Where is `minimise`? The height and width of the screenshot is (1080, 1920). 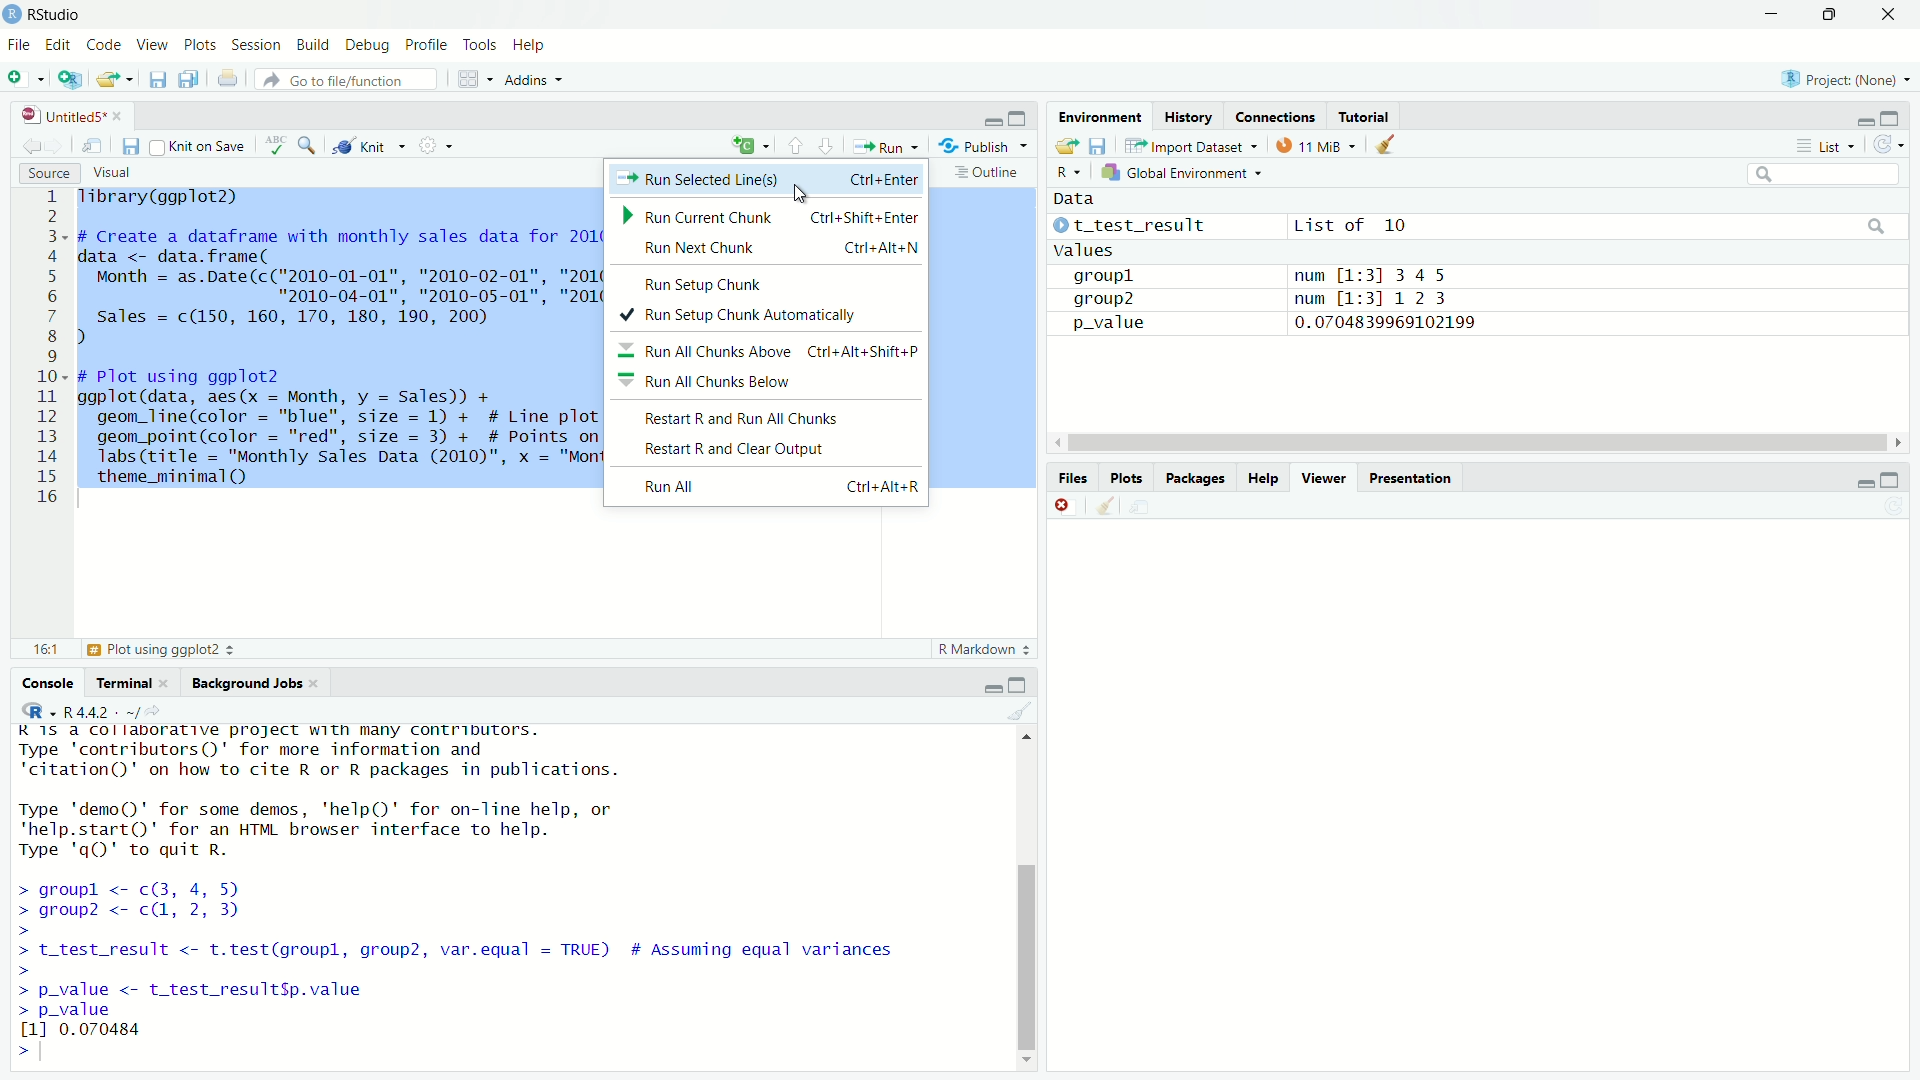 minimise is located at coordinates (1863, 481).